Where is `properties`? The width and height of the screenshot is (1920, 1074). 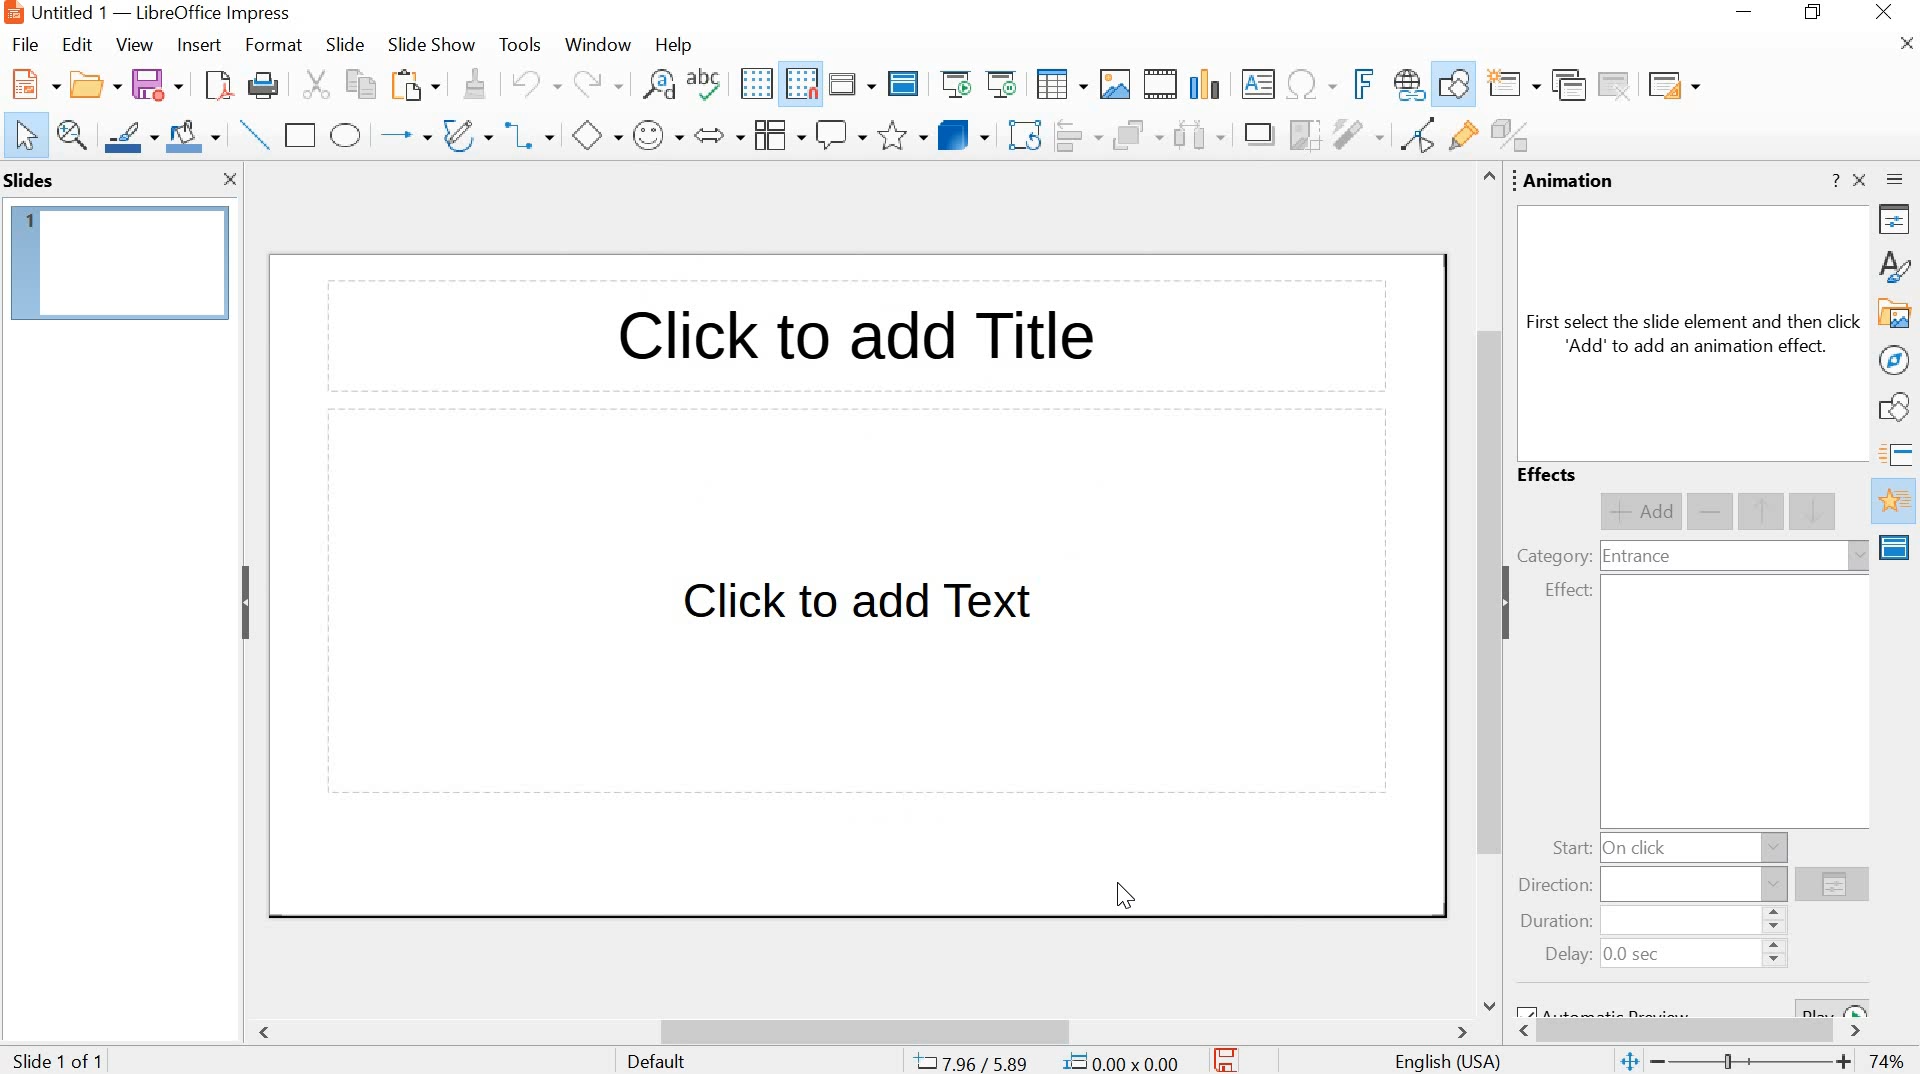
properties is located at coordinates (1898, 223).